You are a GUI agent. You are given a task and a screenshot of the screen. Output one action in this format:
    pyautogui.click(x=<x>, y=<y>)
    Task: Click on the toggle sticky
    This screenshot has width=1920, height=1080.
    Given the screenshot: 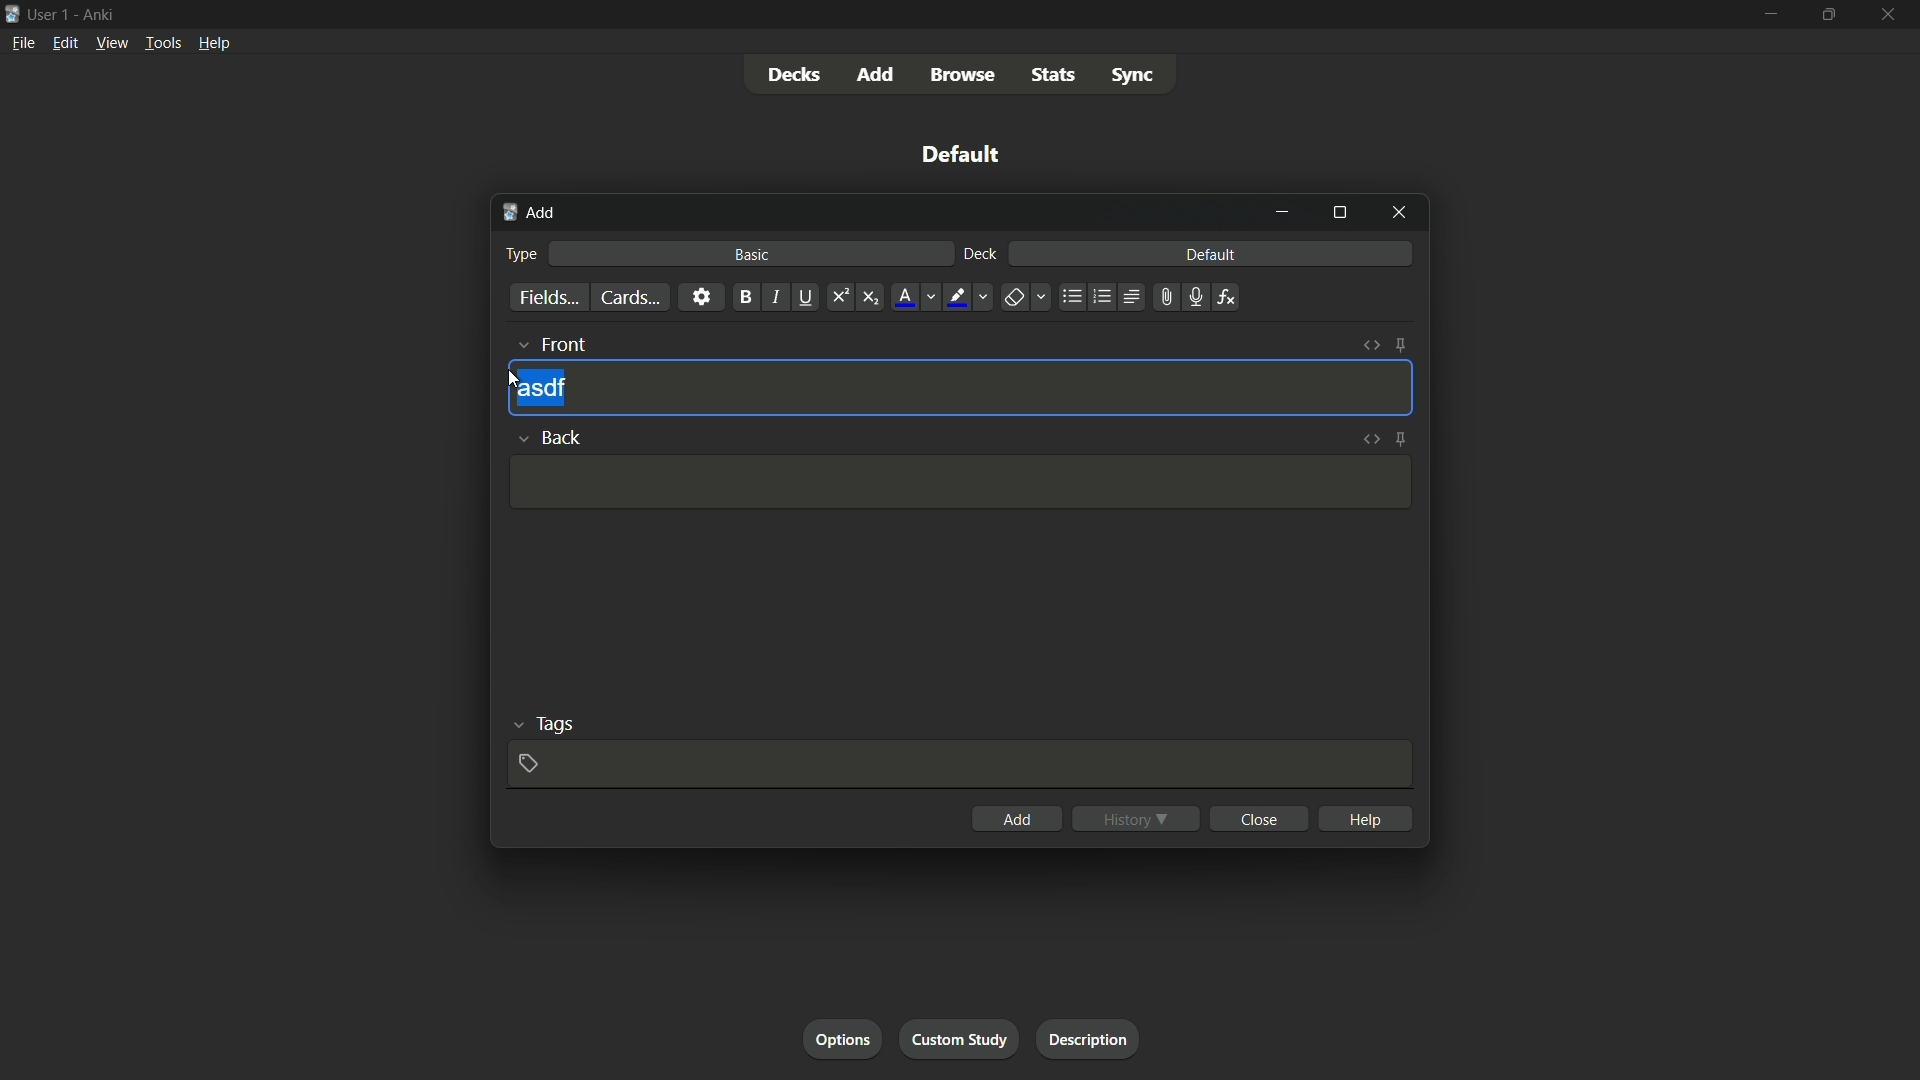 What is the action you would take?
    pyautogui.click(x=1400, y=437)
    